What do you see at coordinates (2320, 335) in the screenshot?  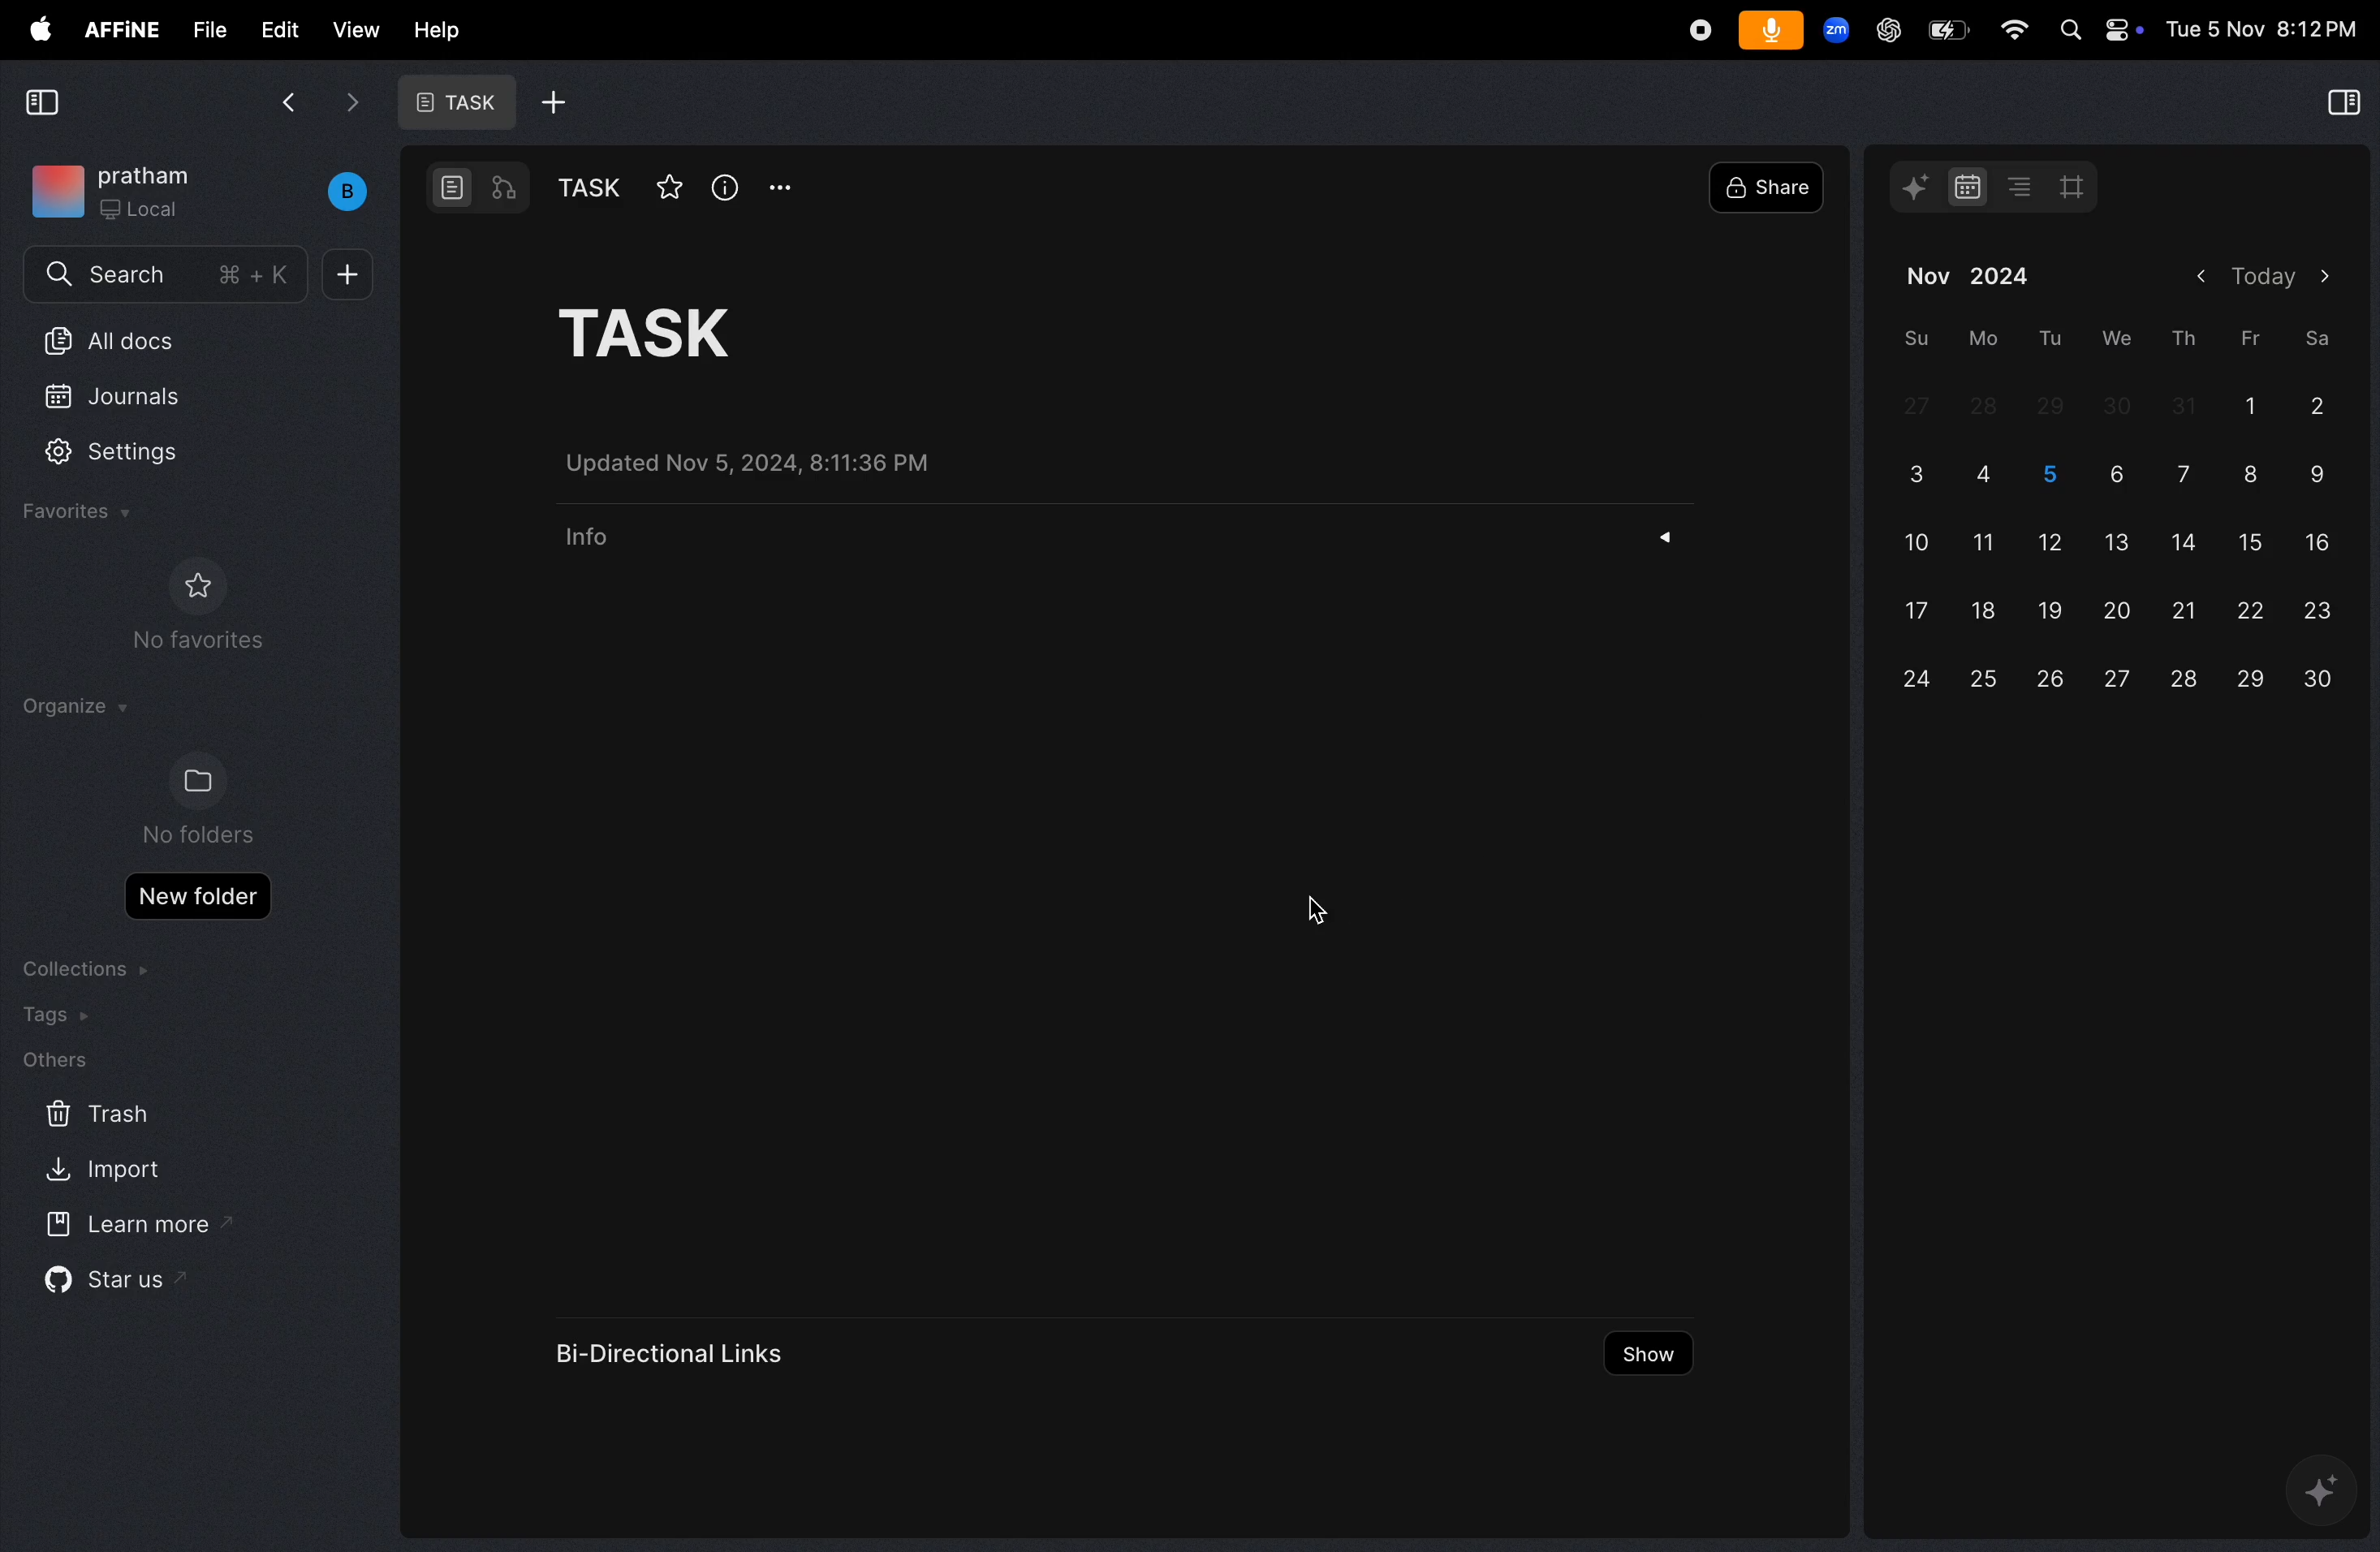 I see `saturday` at bounding box center [2320, 335].